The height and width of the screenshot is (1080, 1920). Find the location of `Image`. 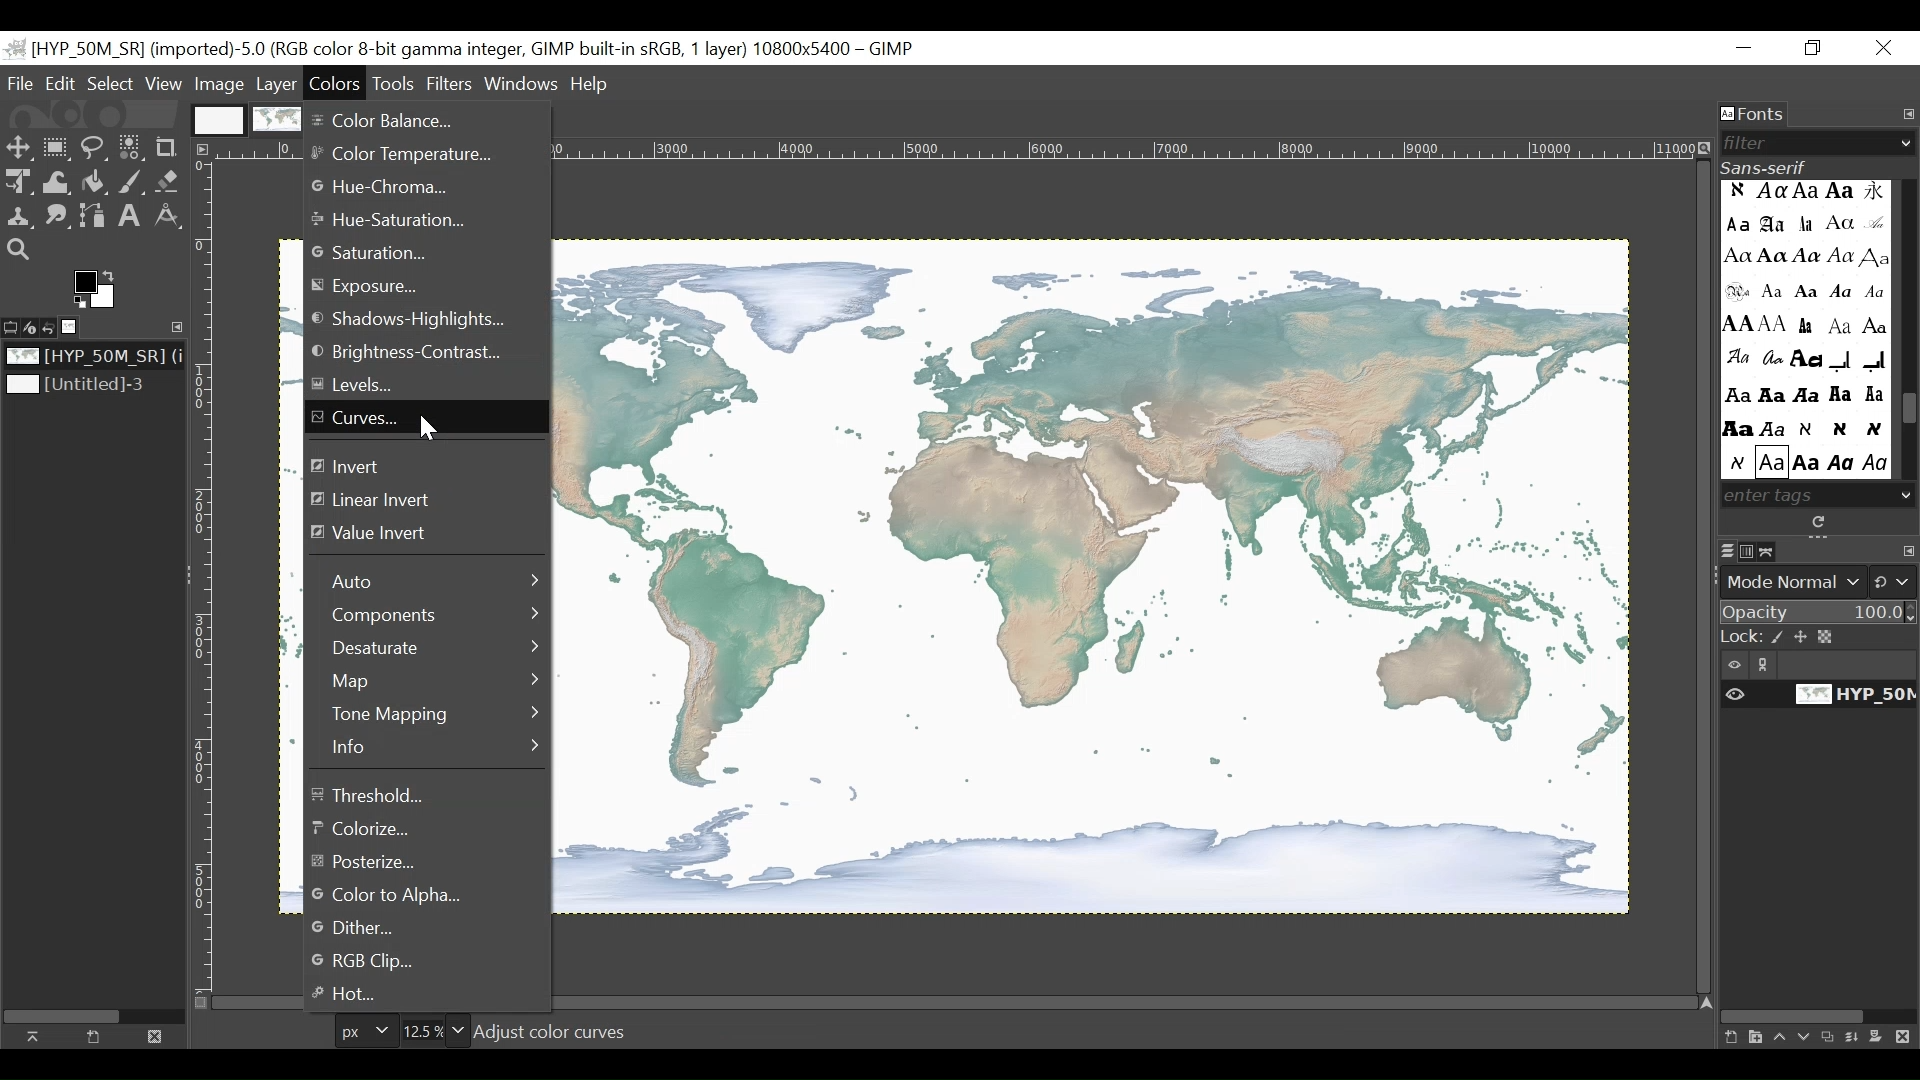

Image is located at coordinates (91, 357).